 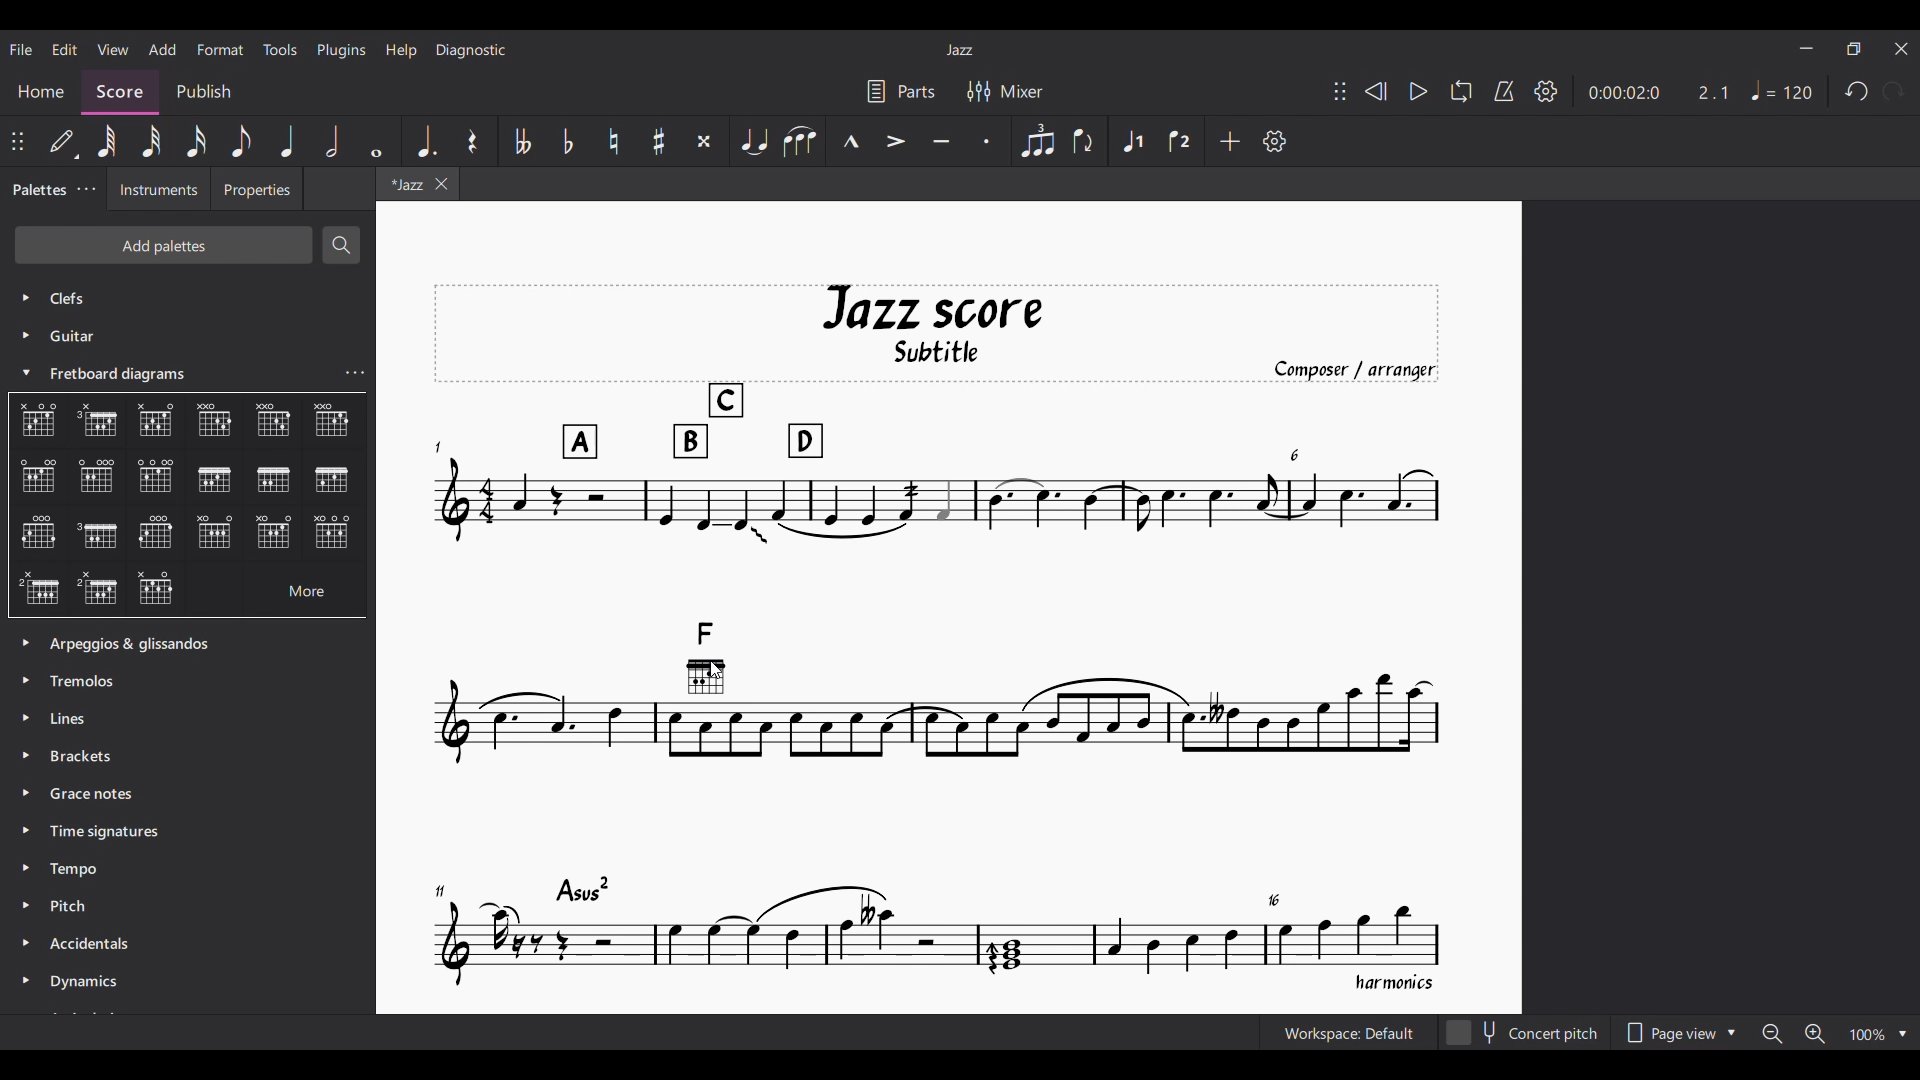 I want to click on Voice 1, so click(x=1133, y=140).